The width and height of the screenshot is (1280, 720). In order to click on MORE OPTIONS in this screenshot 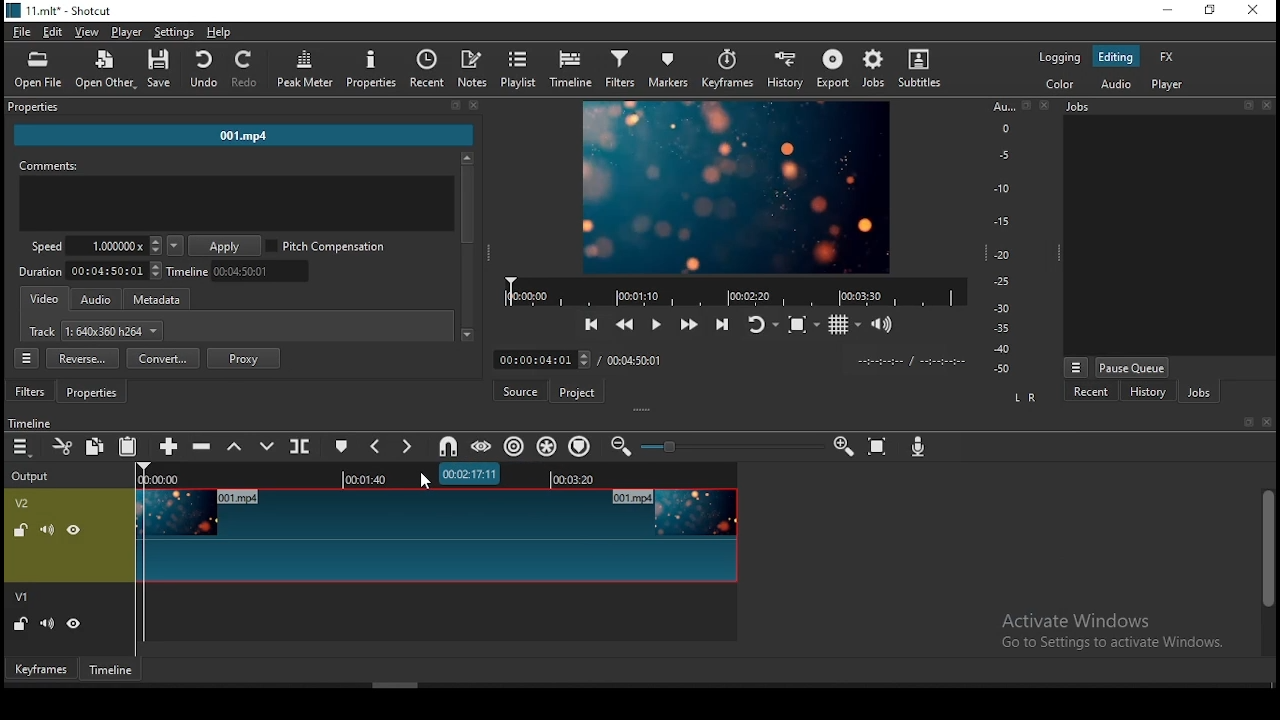, I will do `click(1075, 366)`.